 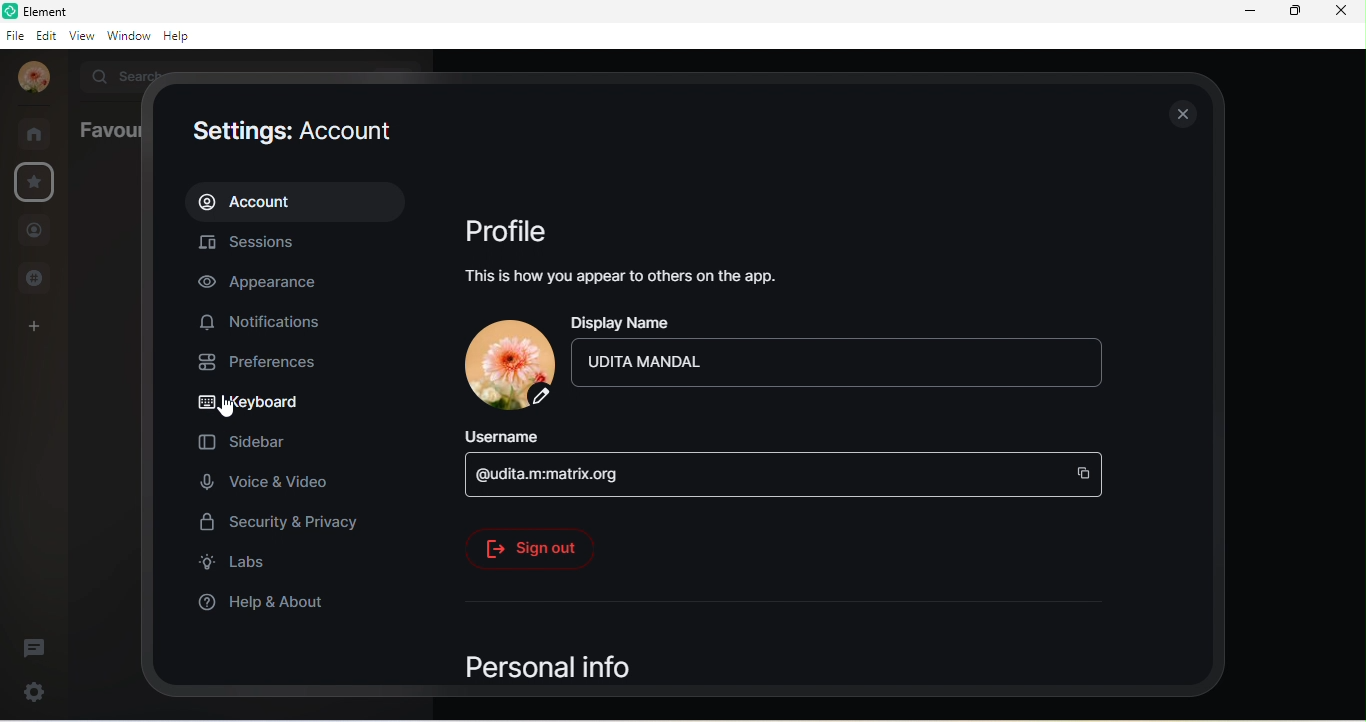 I want to click on notifications, so click(x=274, y=324).